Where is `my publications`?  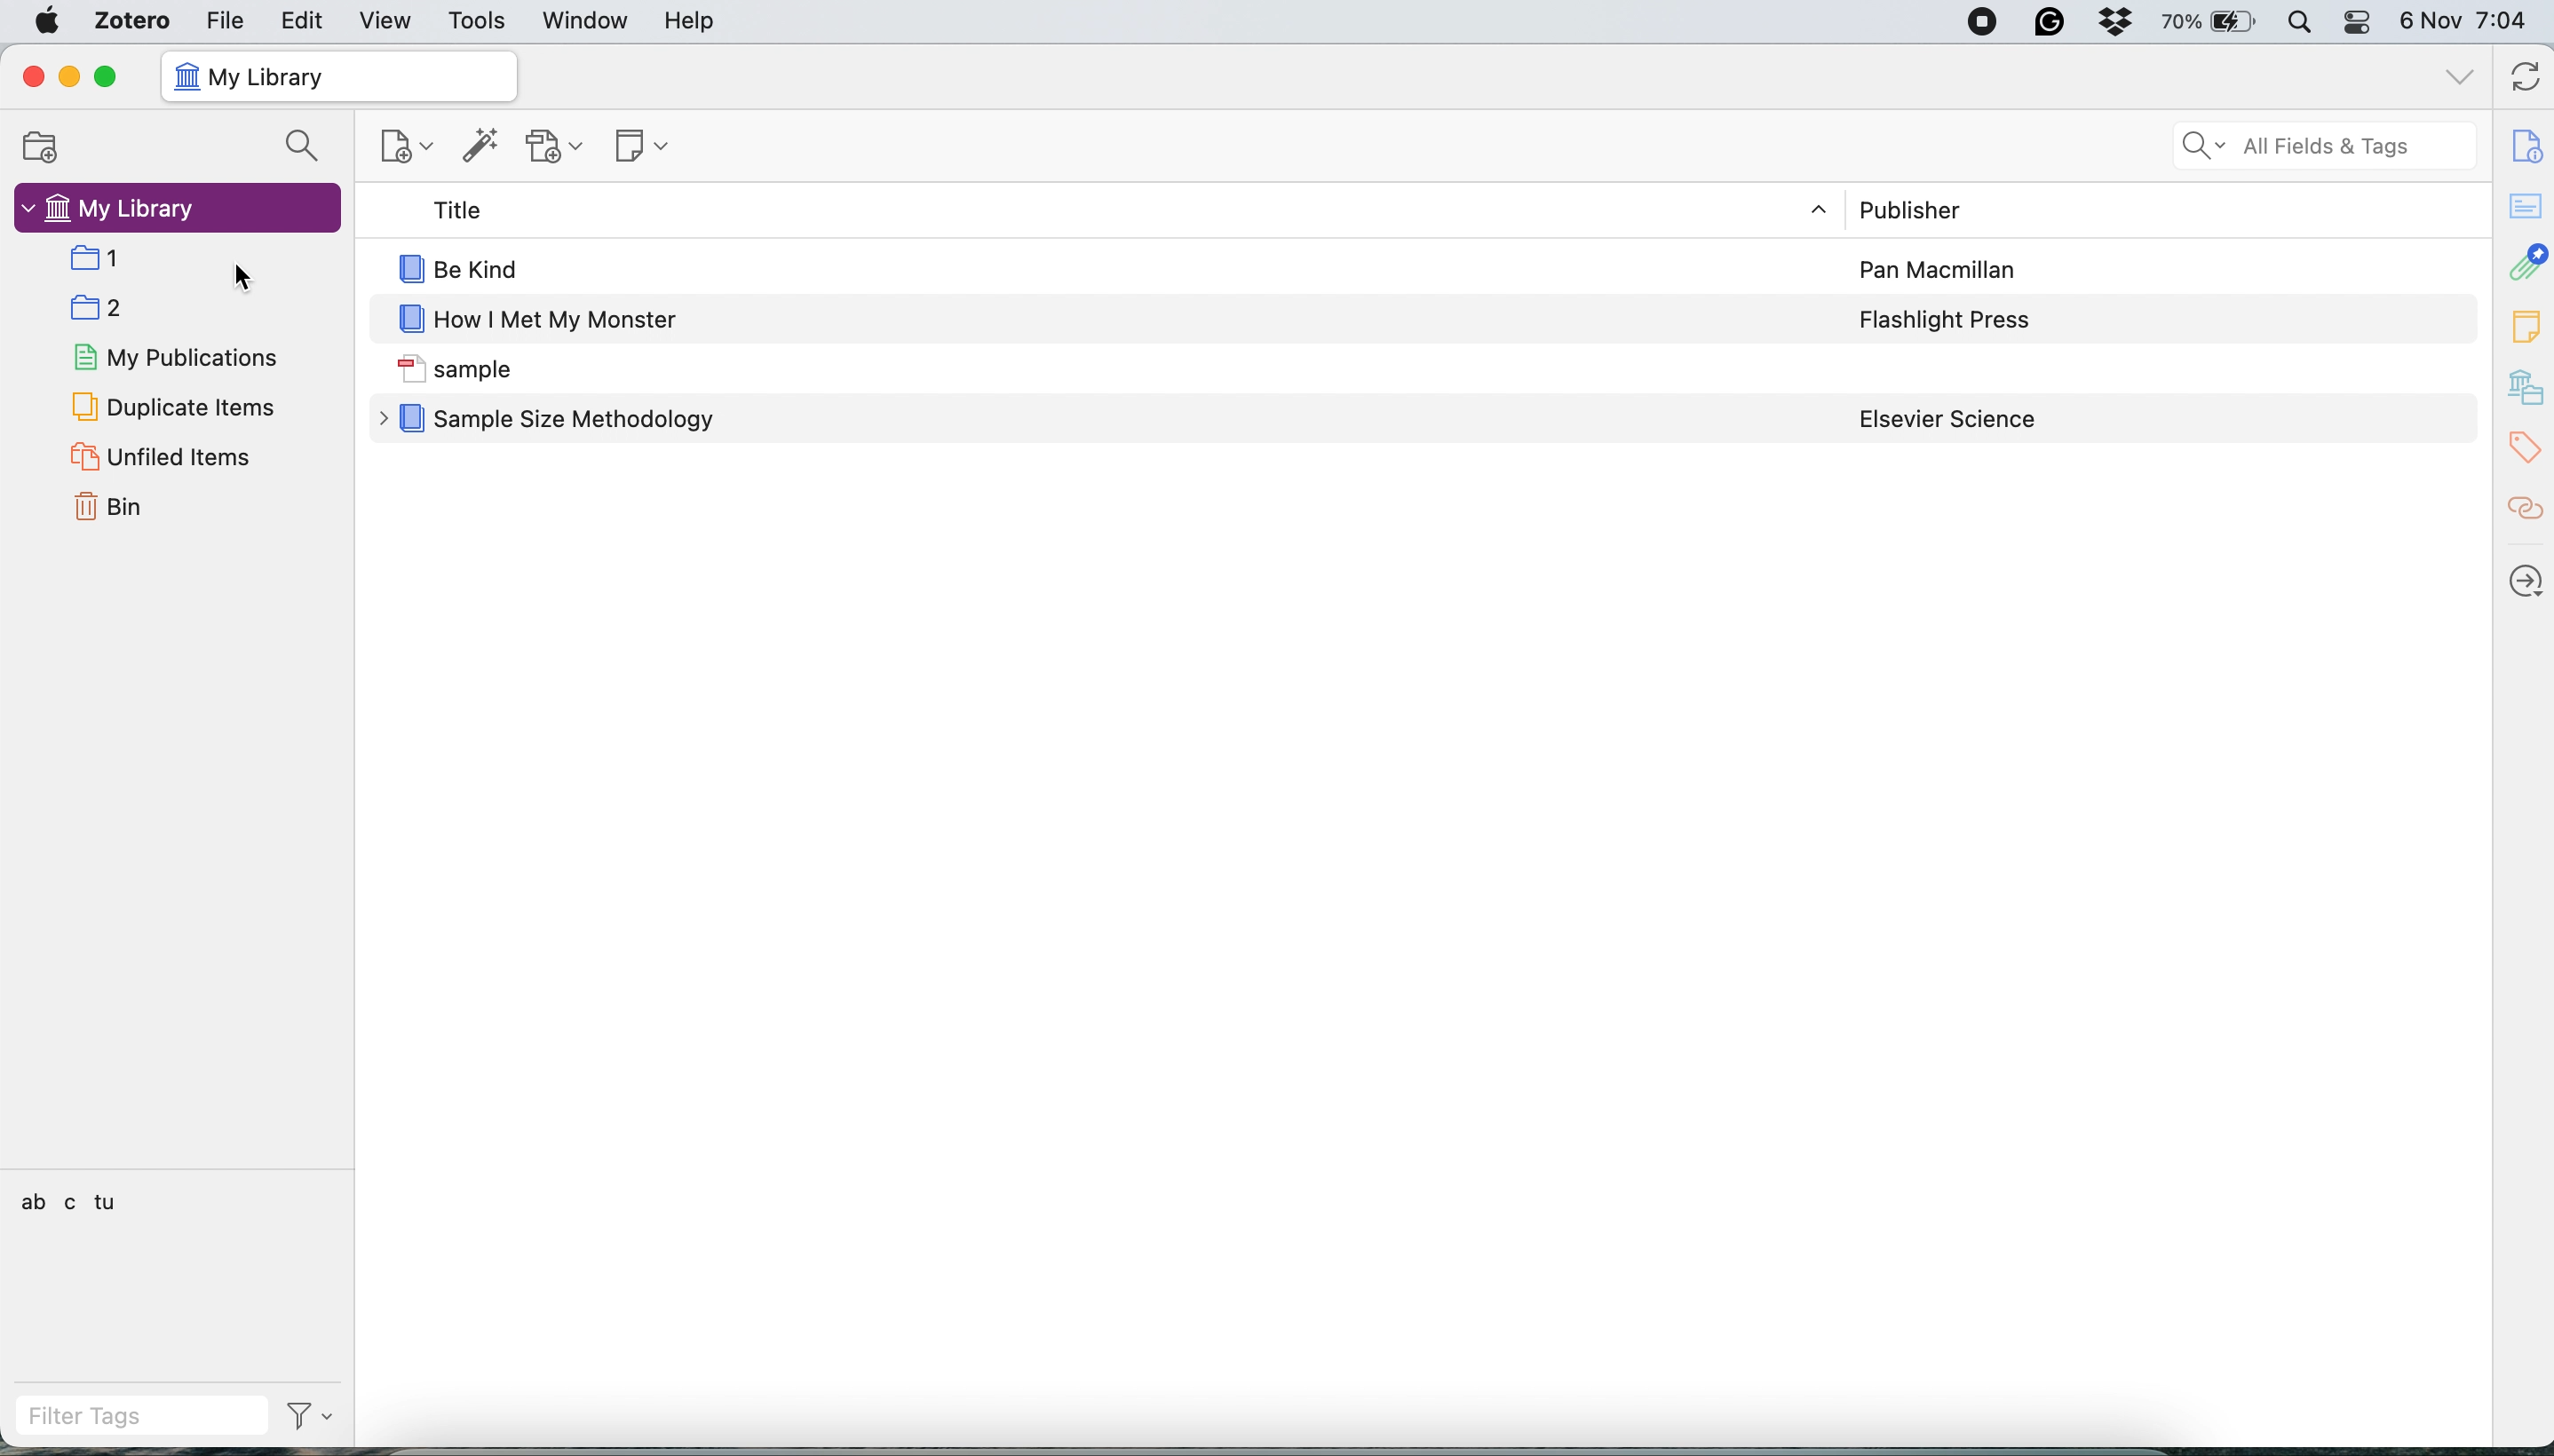 my publications is located at coordinates (181, 360).